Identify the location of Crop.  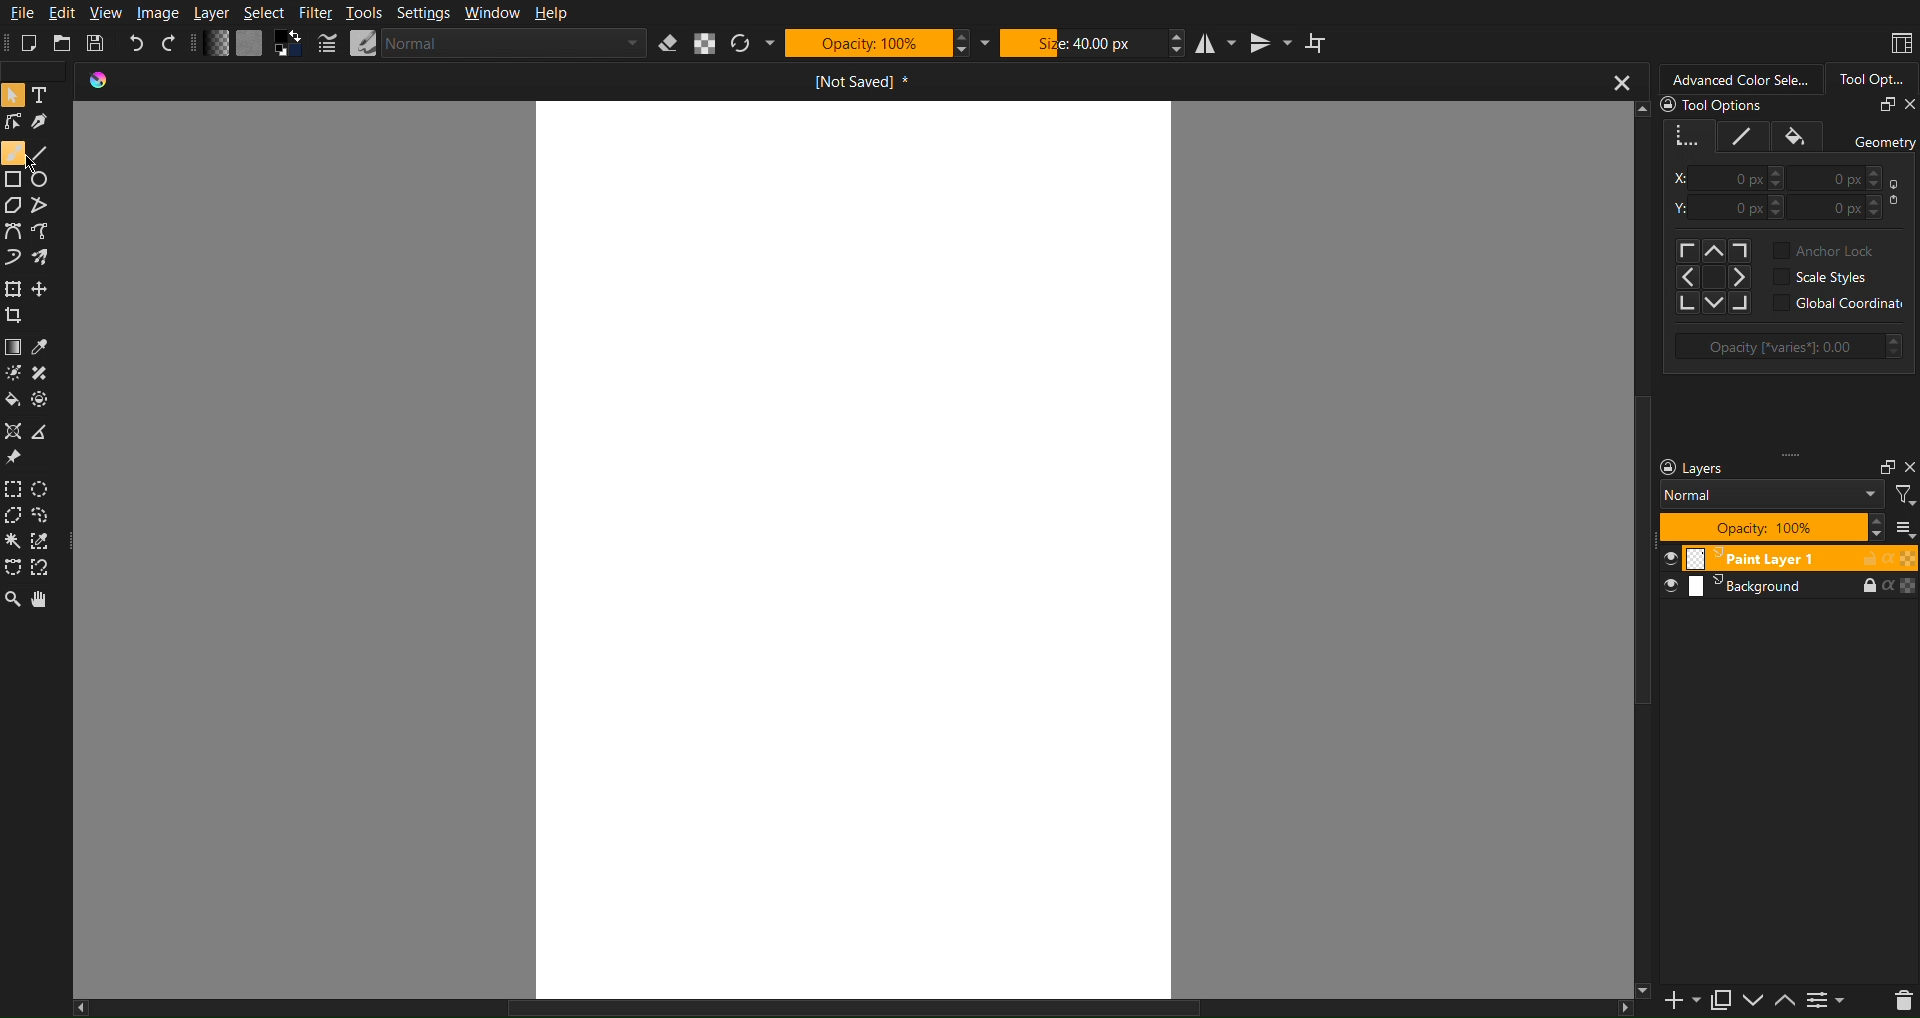
(16, 316).